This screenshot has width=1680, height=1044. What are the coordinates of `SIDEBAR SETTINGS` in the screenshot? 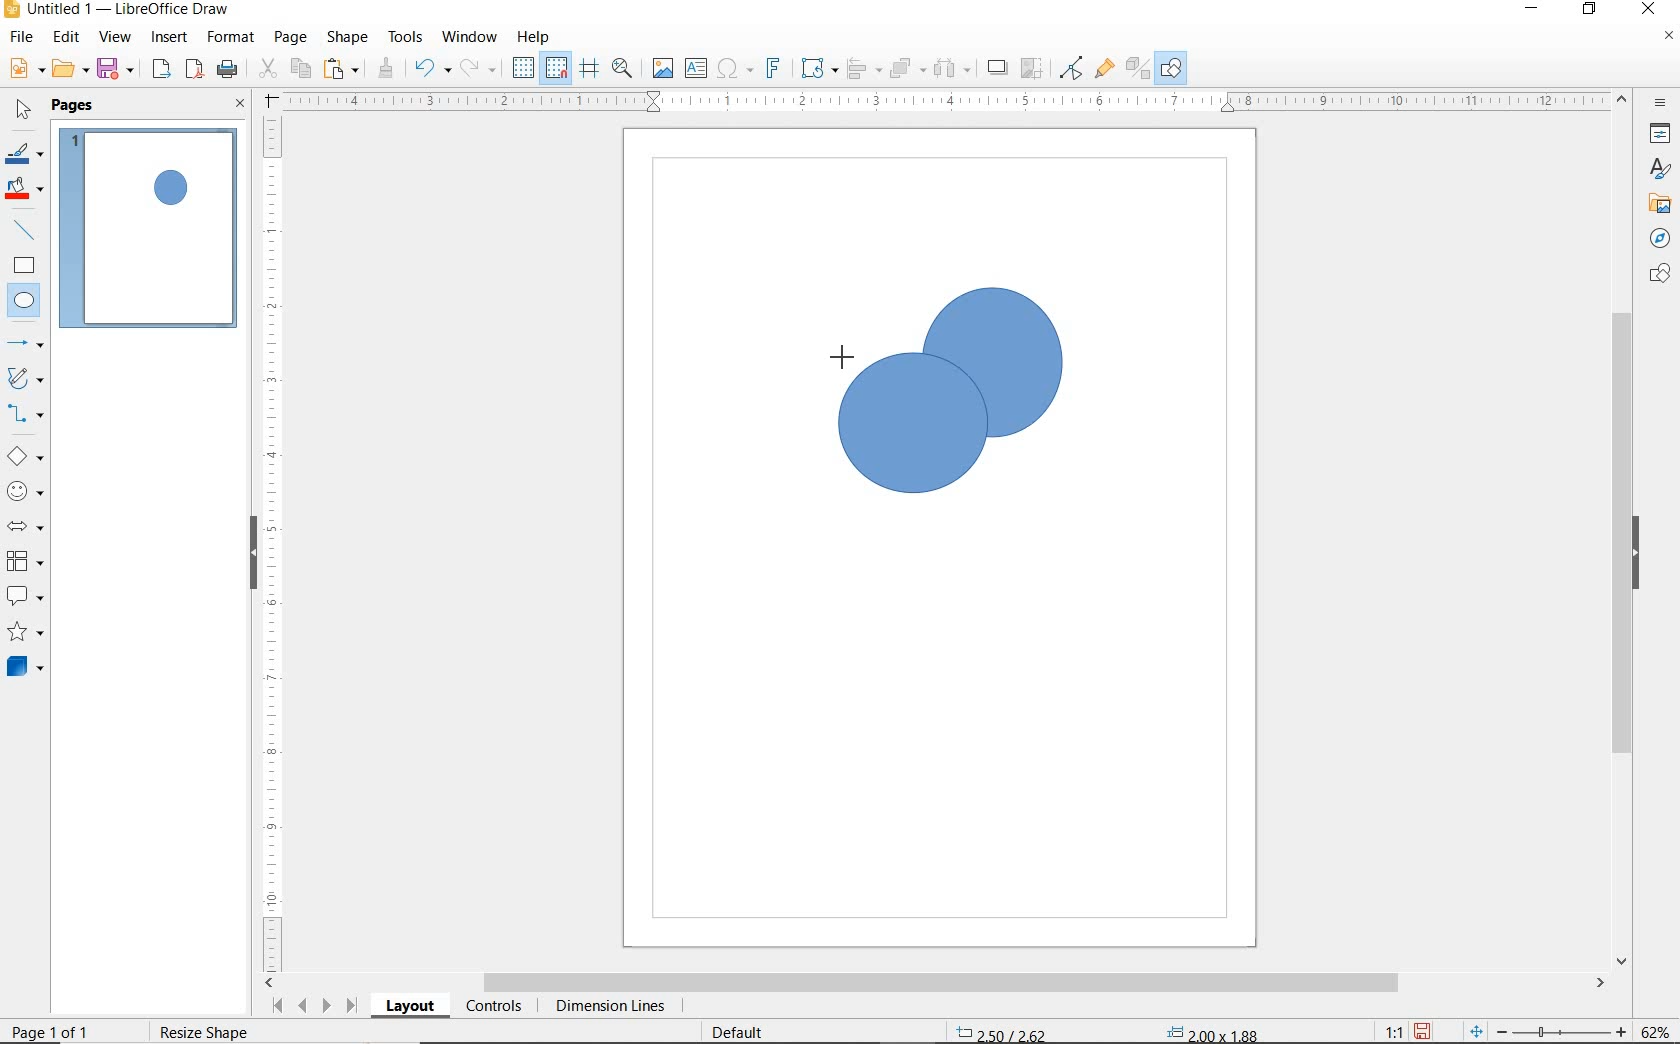 It's located at (1661, 104).